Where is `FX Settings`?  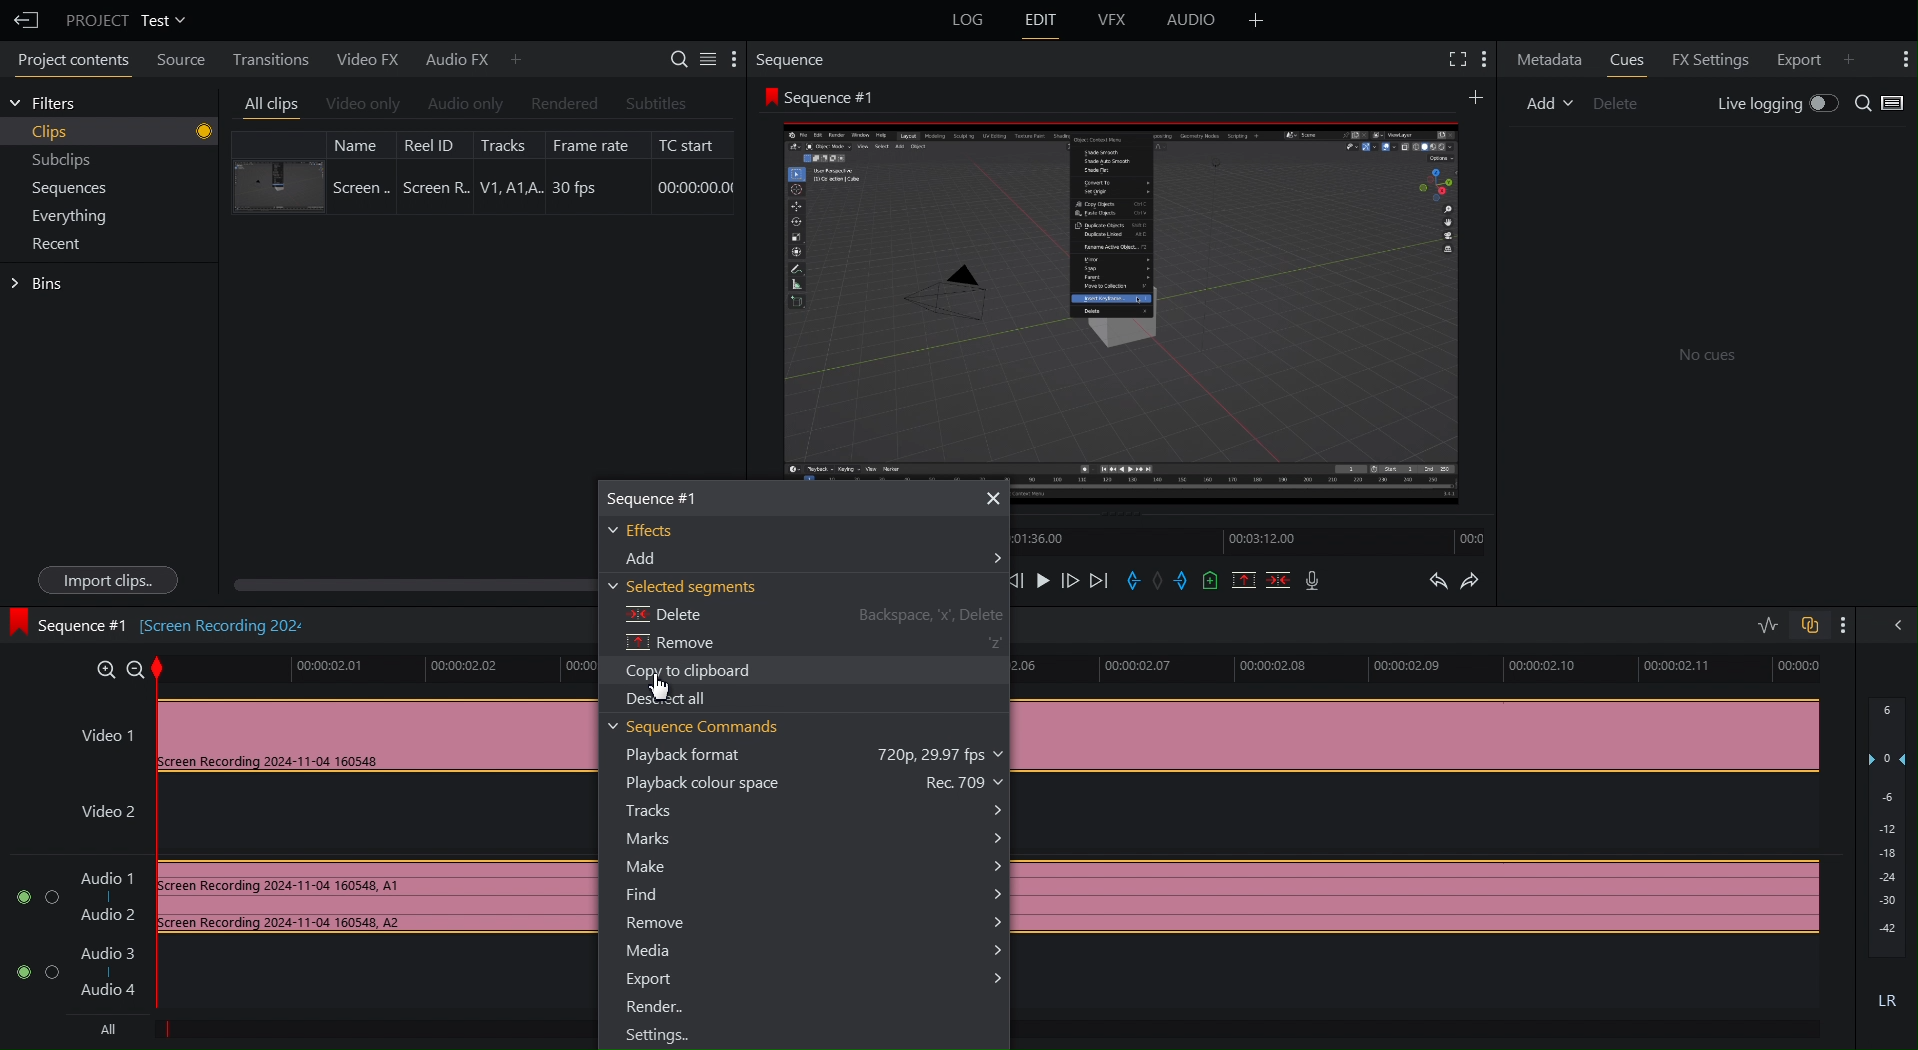 FX Settings is located at coordinates (1709, 60).